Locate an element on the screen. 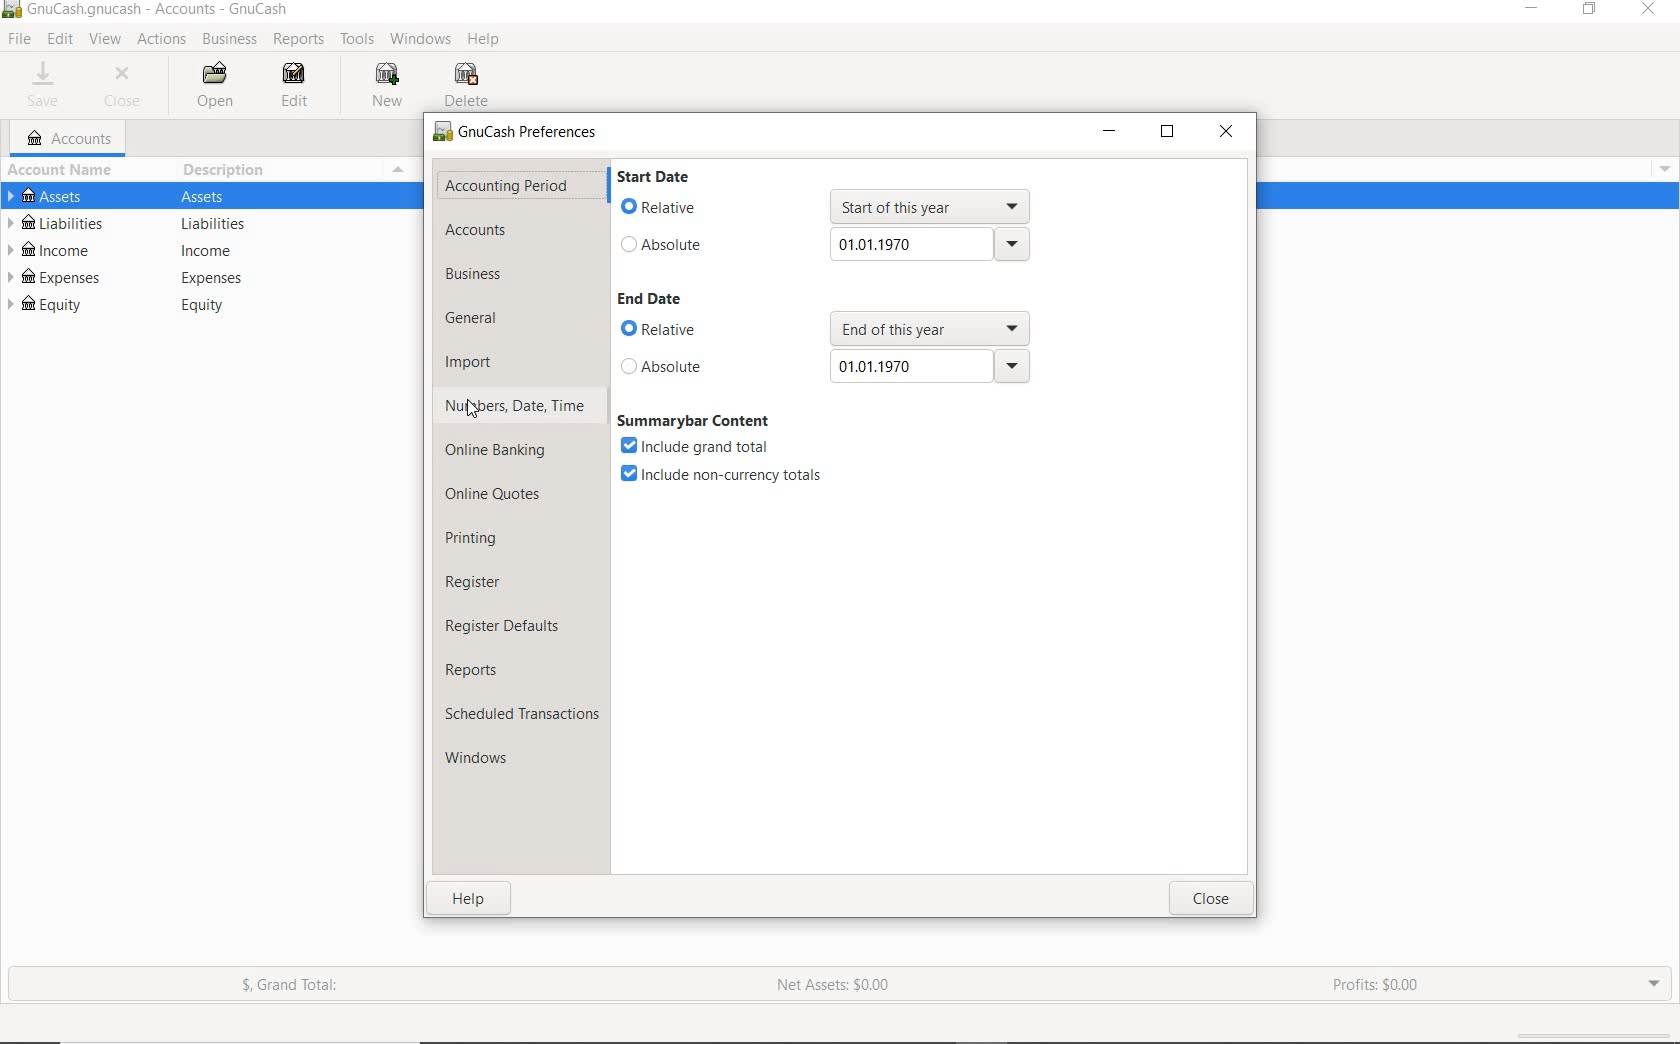  summarybar content is located at coordinates (694, 421).